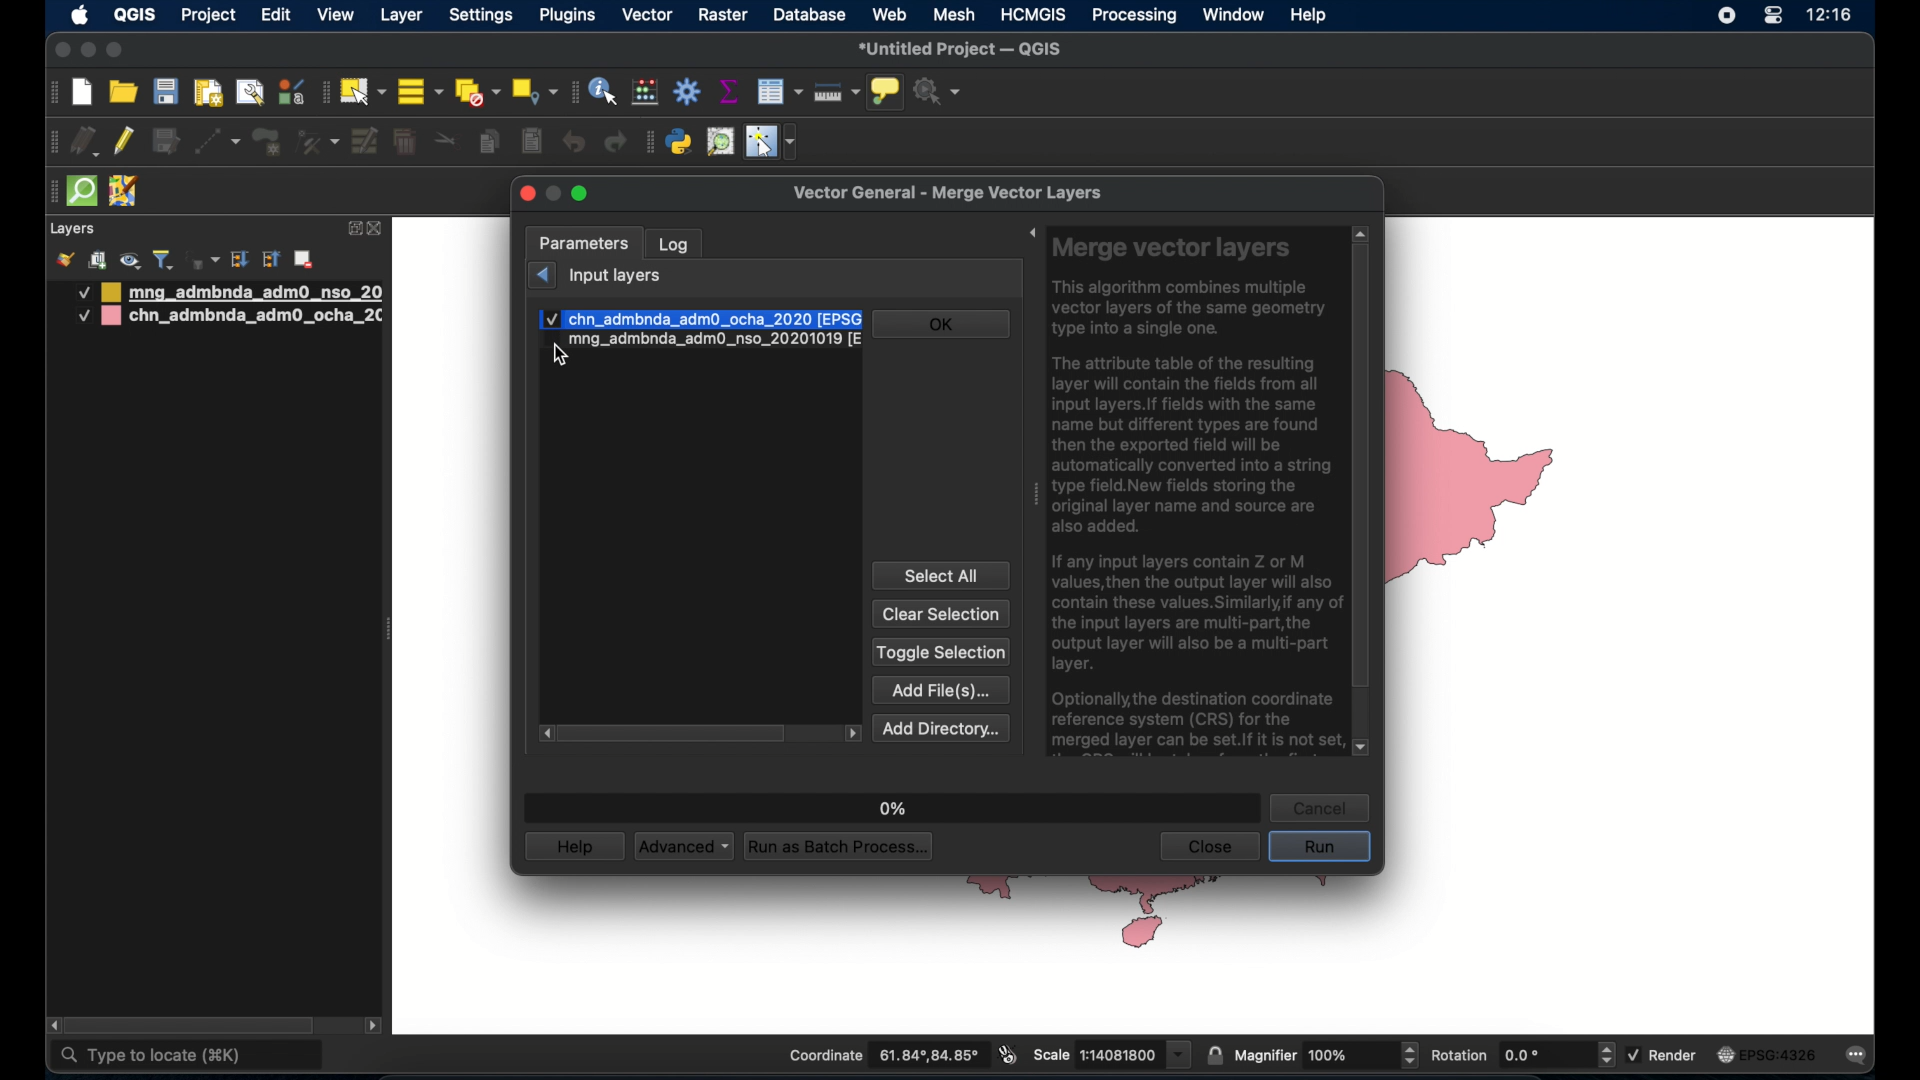  I want to click on screen recorder icon, so click(1724, 16).